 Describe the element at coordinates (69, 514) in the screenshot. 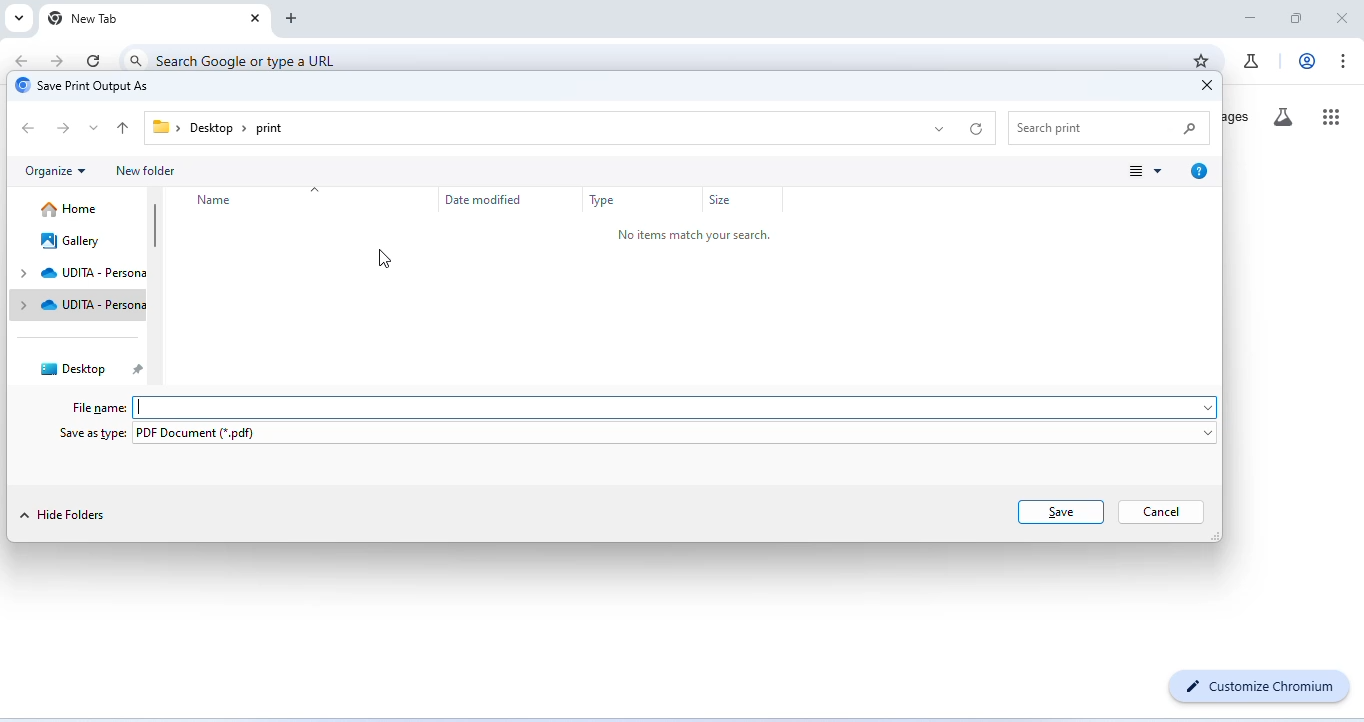

I see `hide folders` at that location.